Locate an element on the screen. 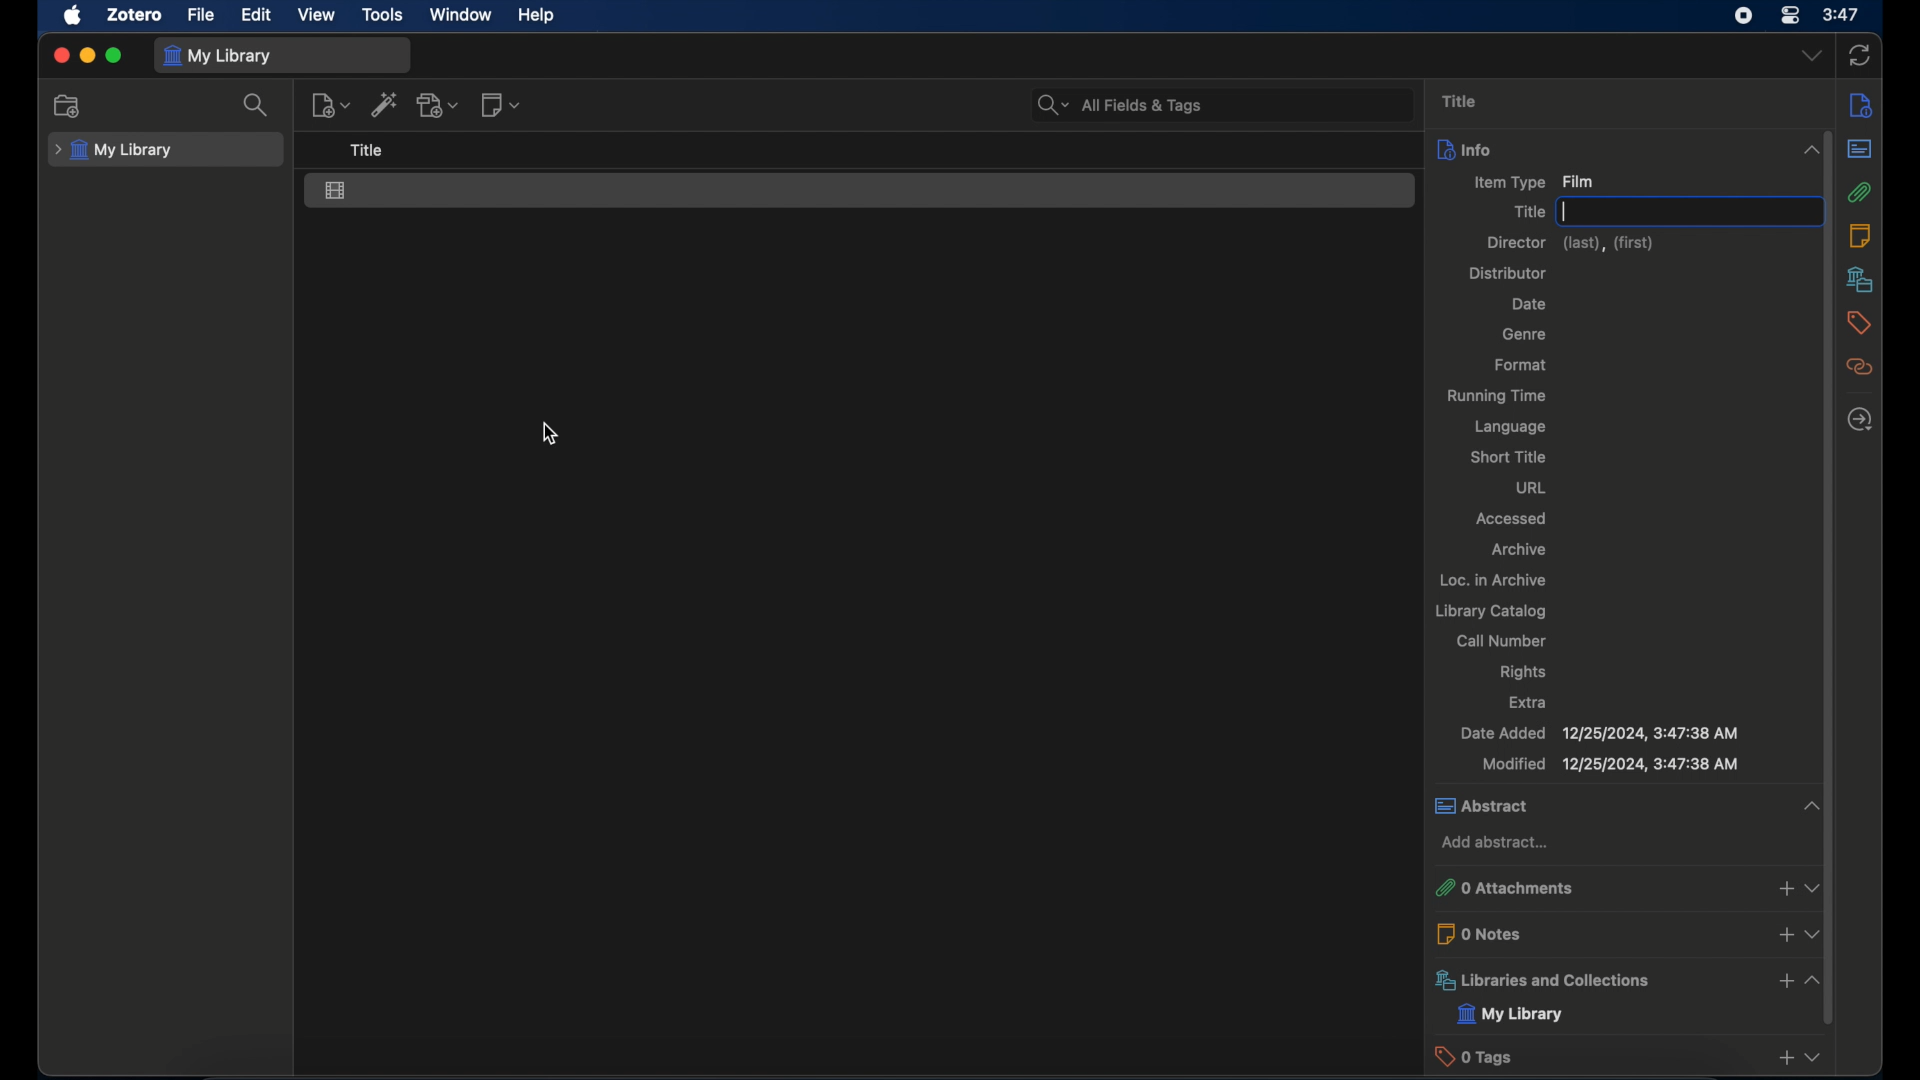 The width and height of the screenshot is (1920, 1080). extra is located at coordinates (1529, 703).